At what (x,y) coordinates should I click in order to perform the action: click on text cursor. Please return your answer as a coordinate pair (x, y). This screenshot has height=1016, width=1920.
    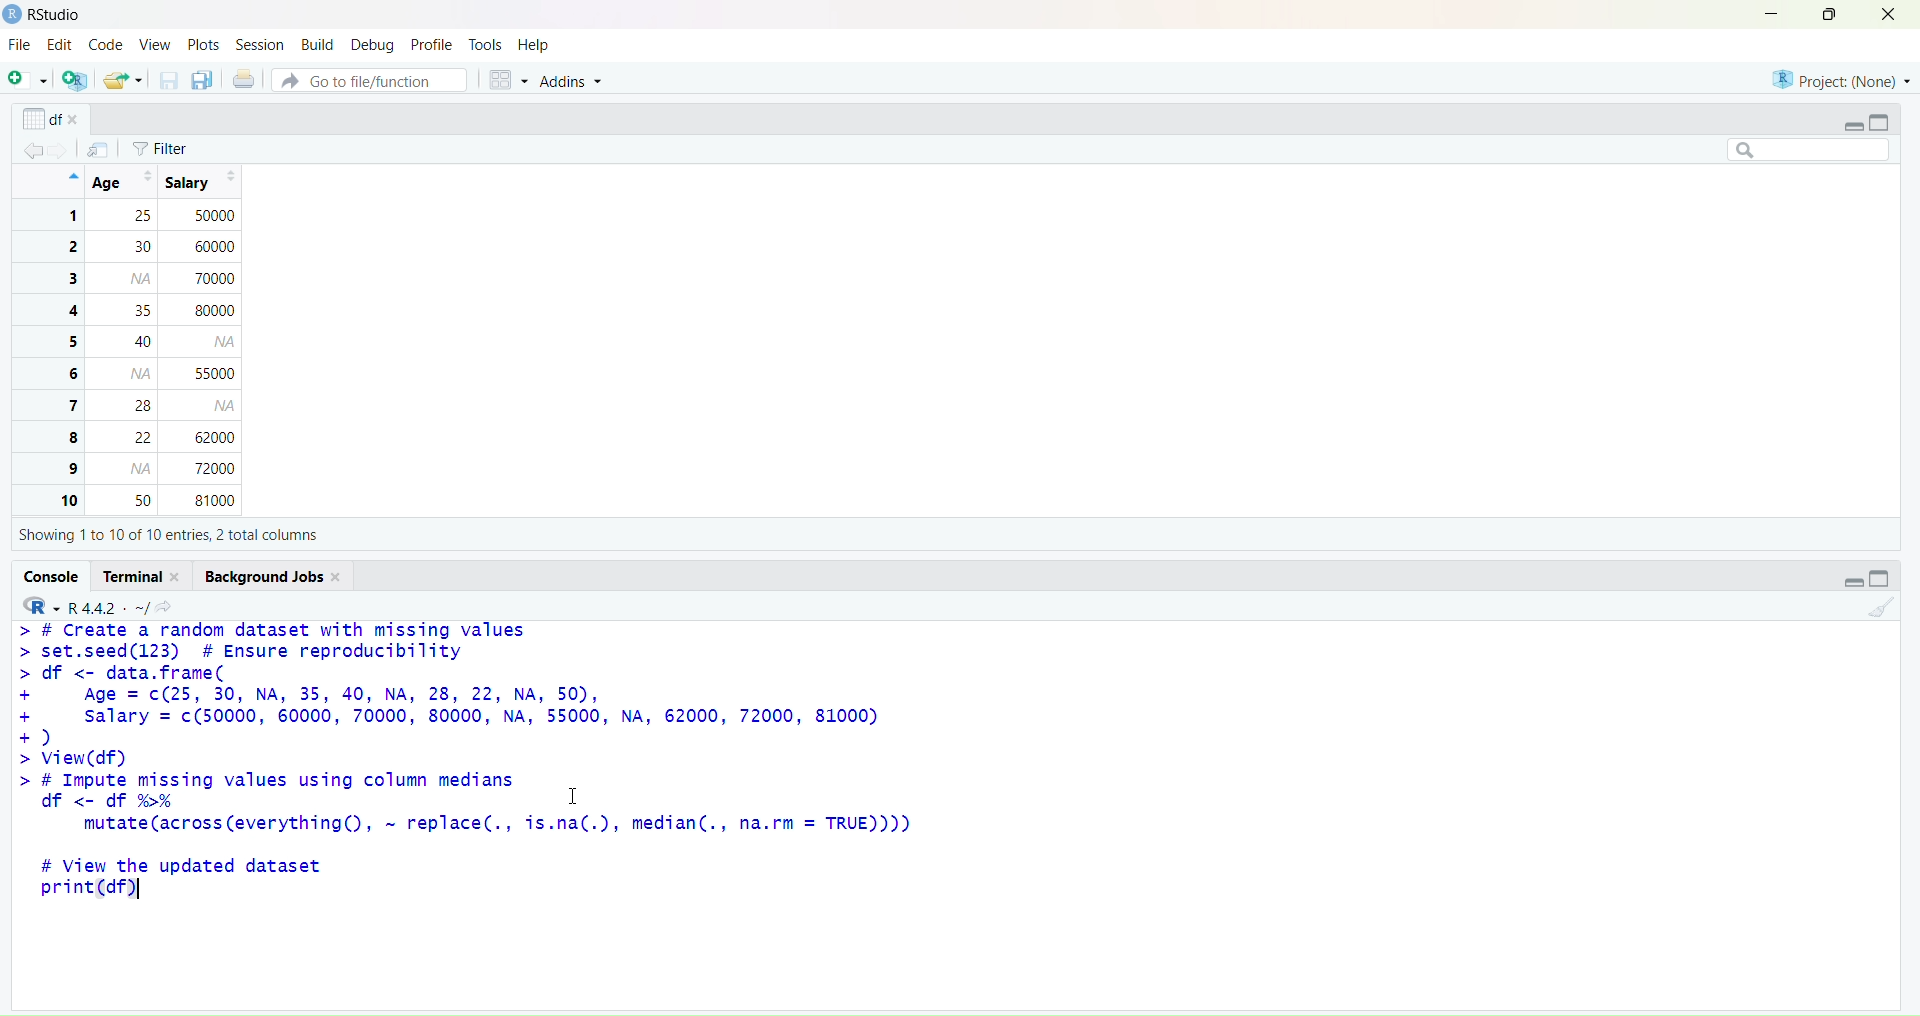
    Looking at the image, I should click on (142, 892).